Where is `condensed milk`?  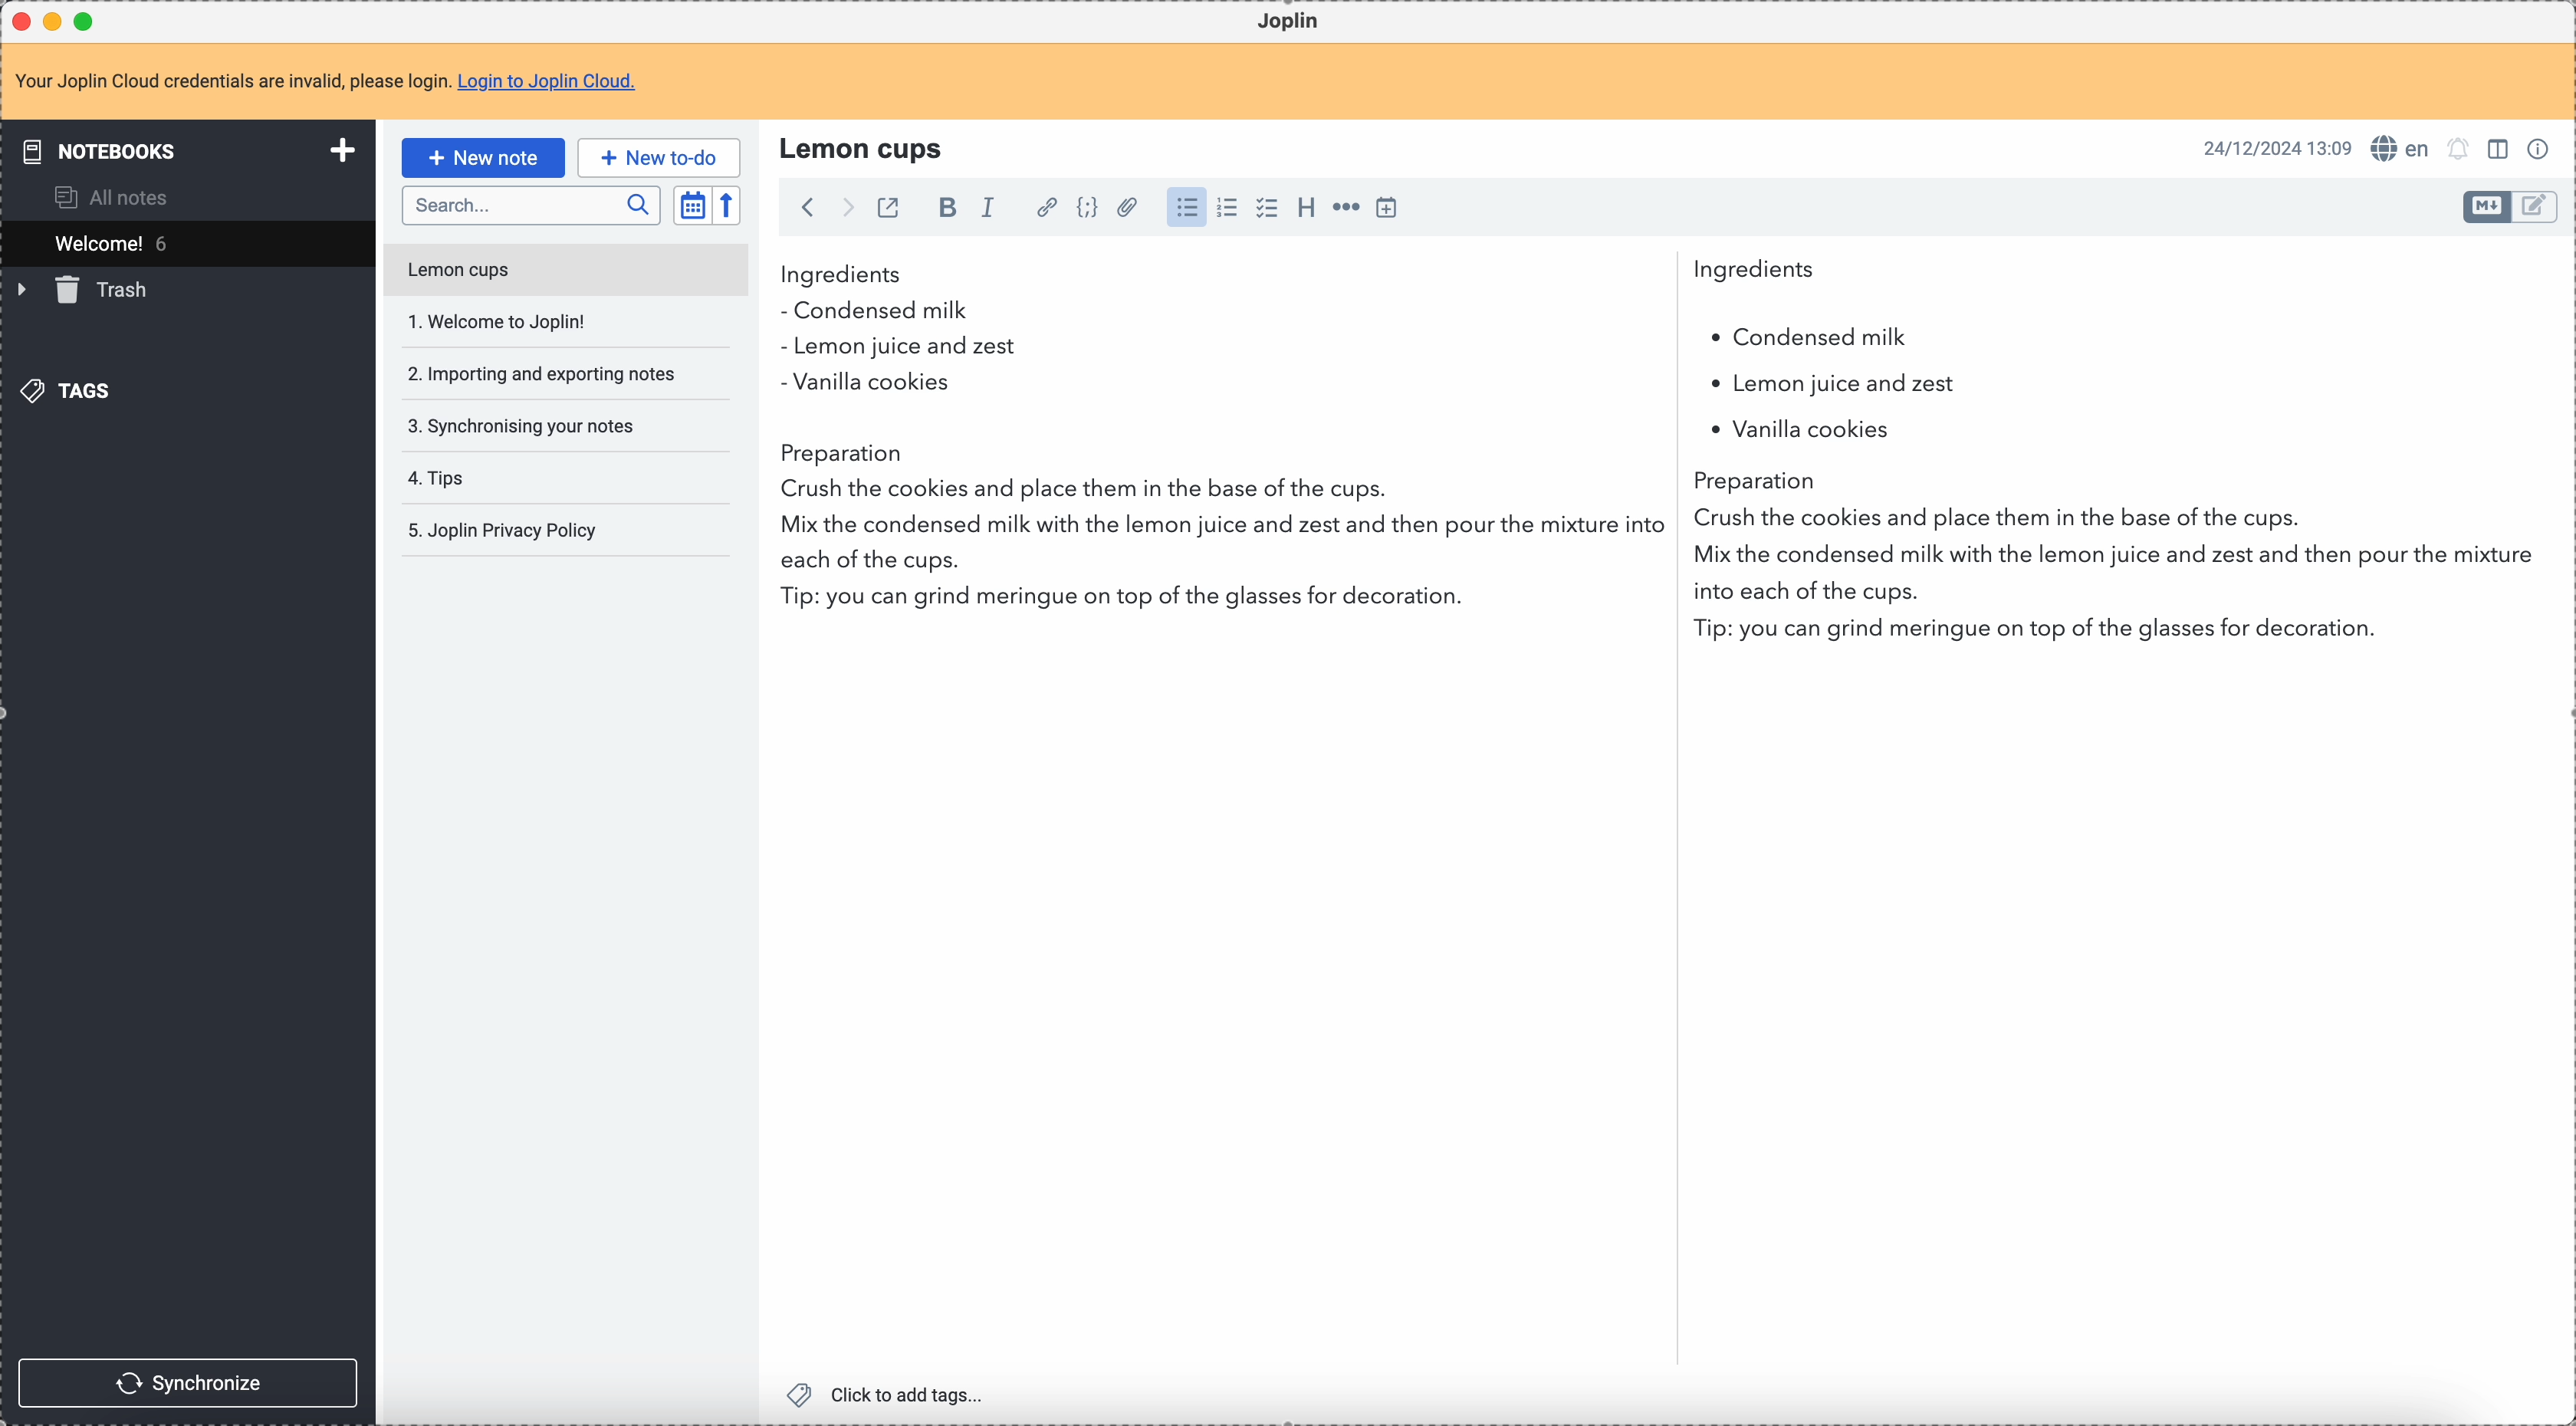 condensed milk is located at coordinates (882, 312).